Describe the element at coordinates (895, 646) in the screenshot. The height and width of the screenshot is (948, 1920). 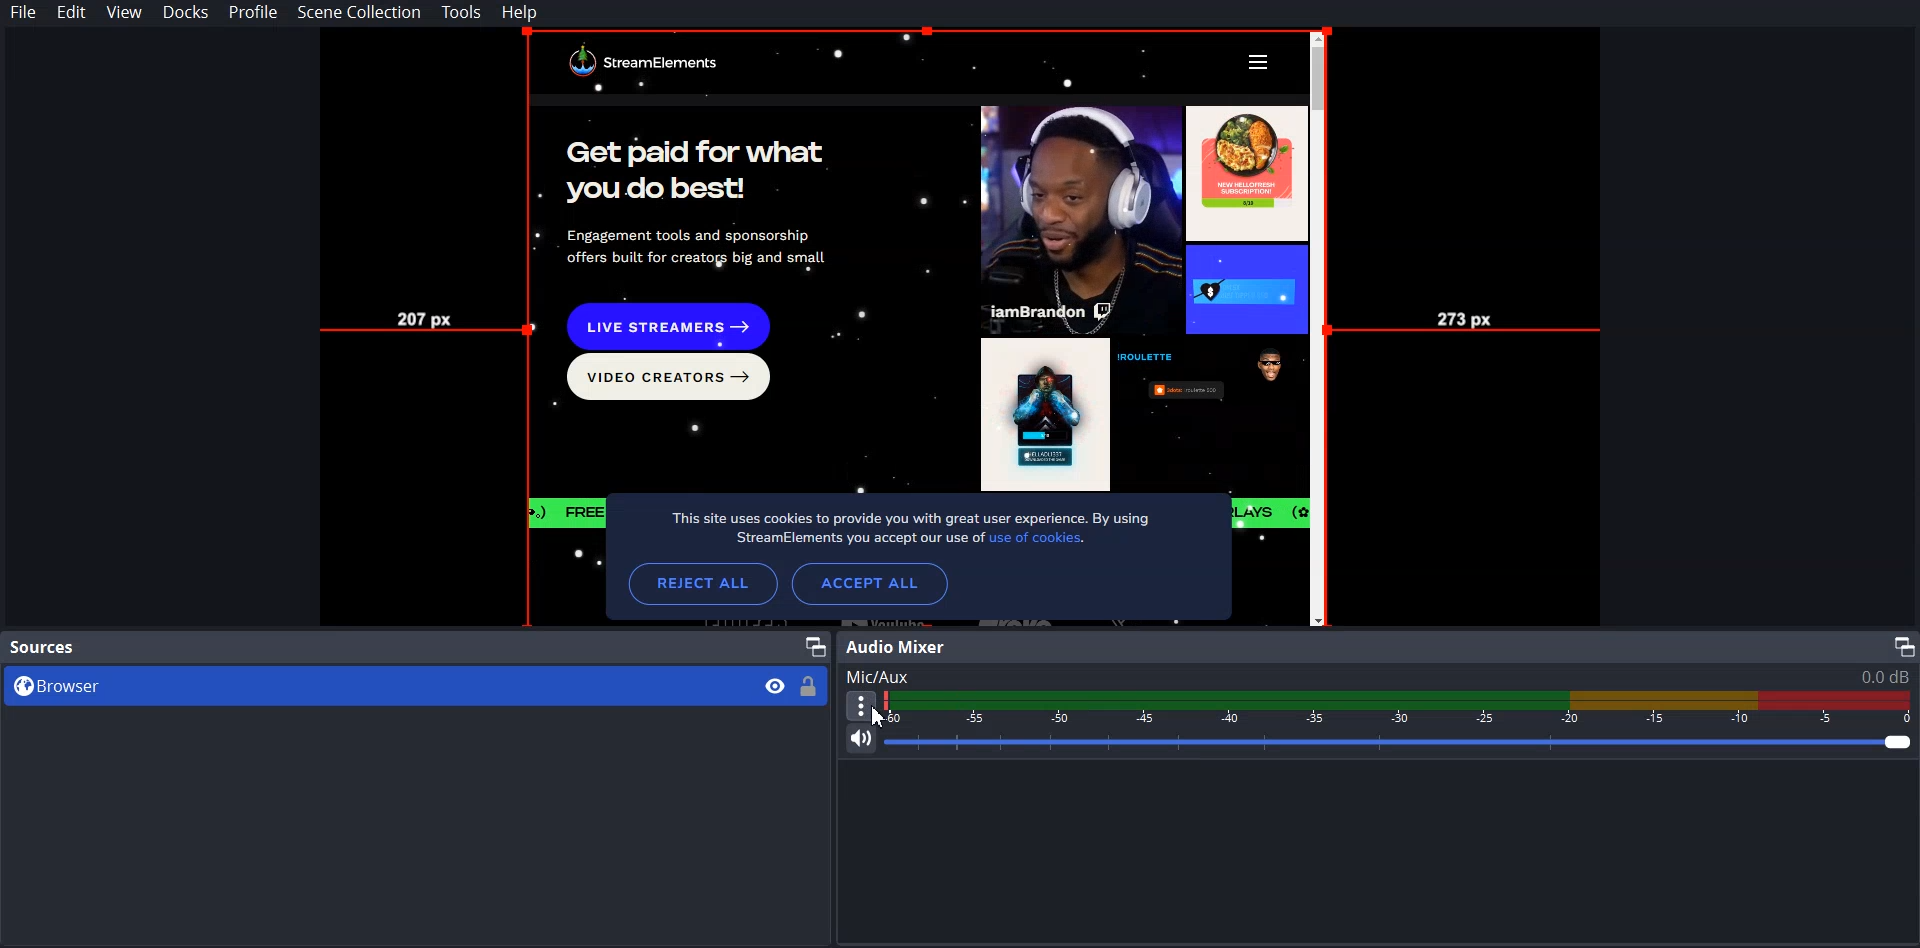
I see `Audio Mixer` at that location.